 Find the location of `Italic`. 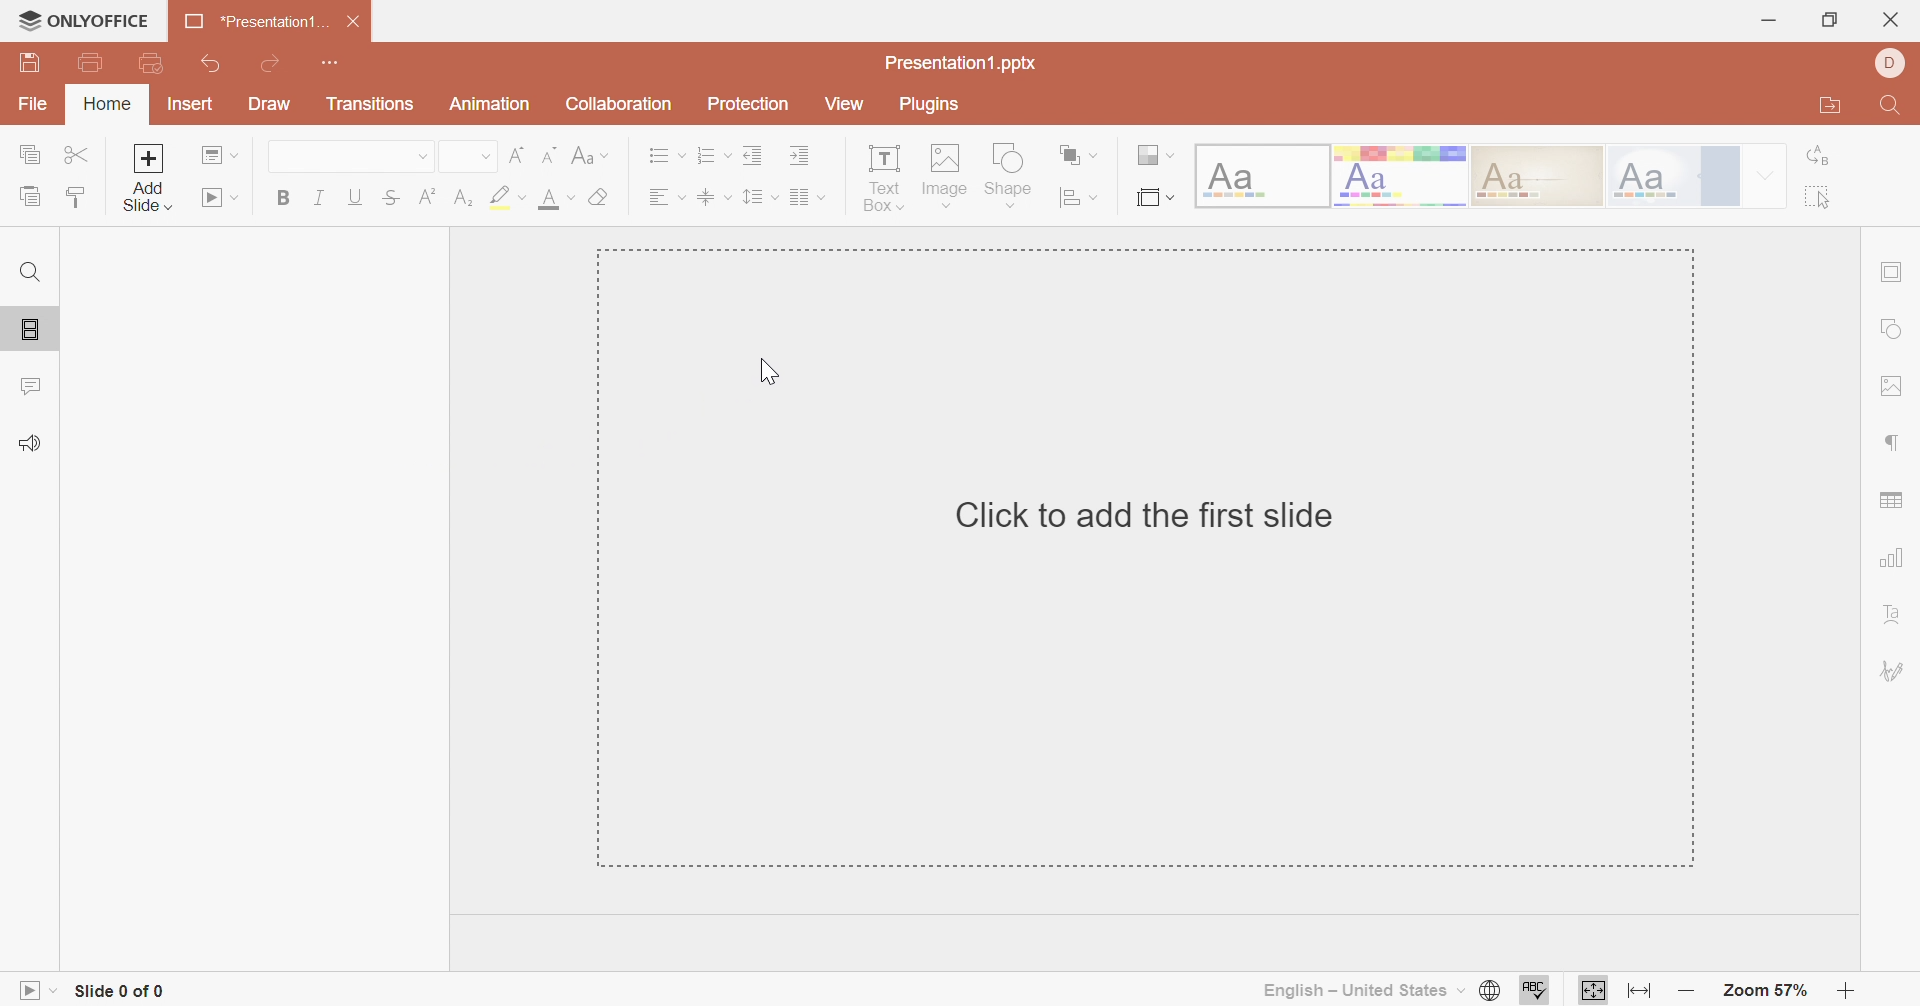

Italic is located at coordinates (318, 196).